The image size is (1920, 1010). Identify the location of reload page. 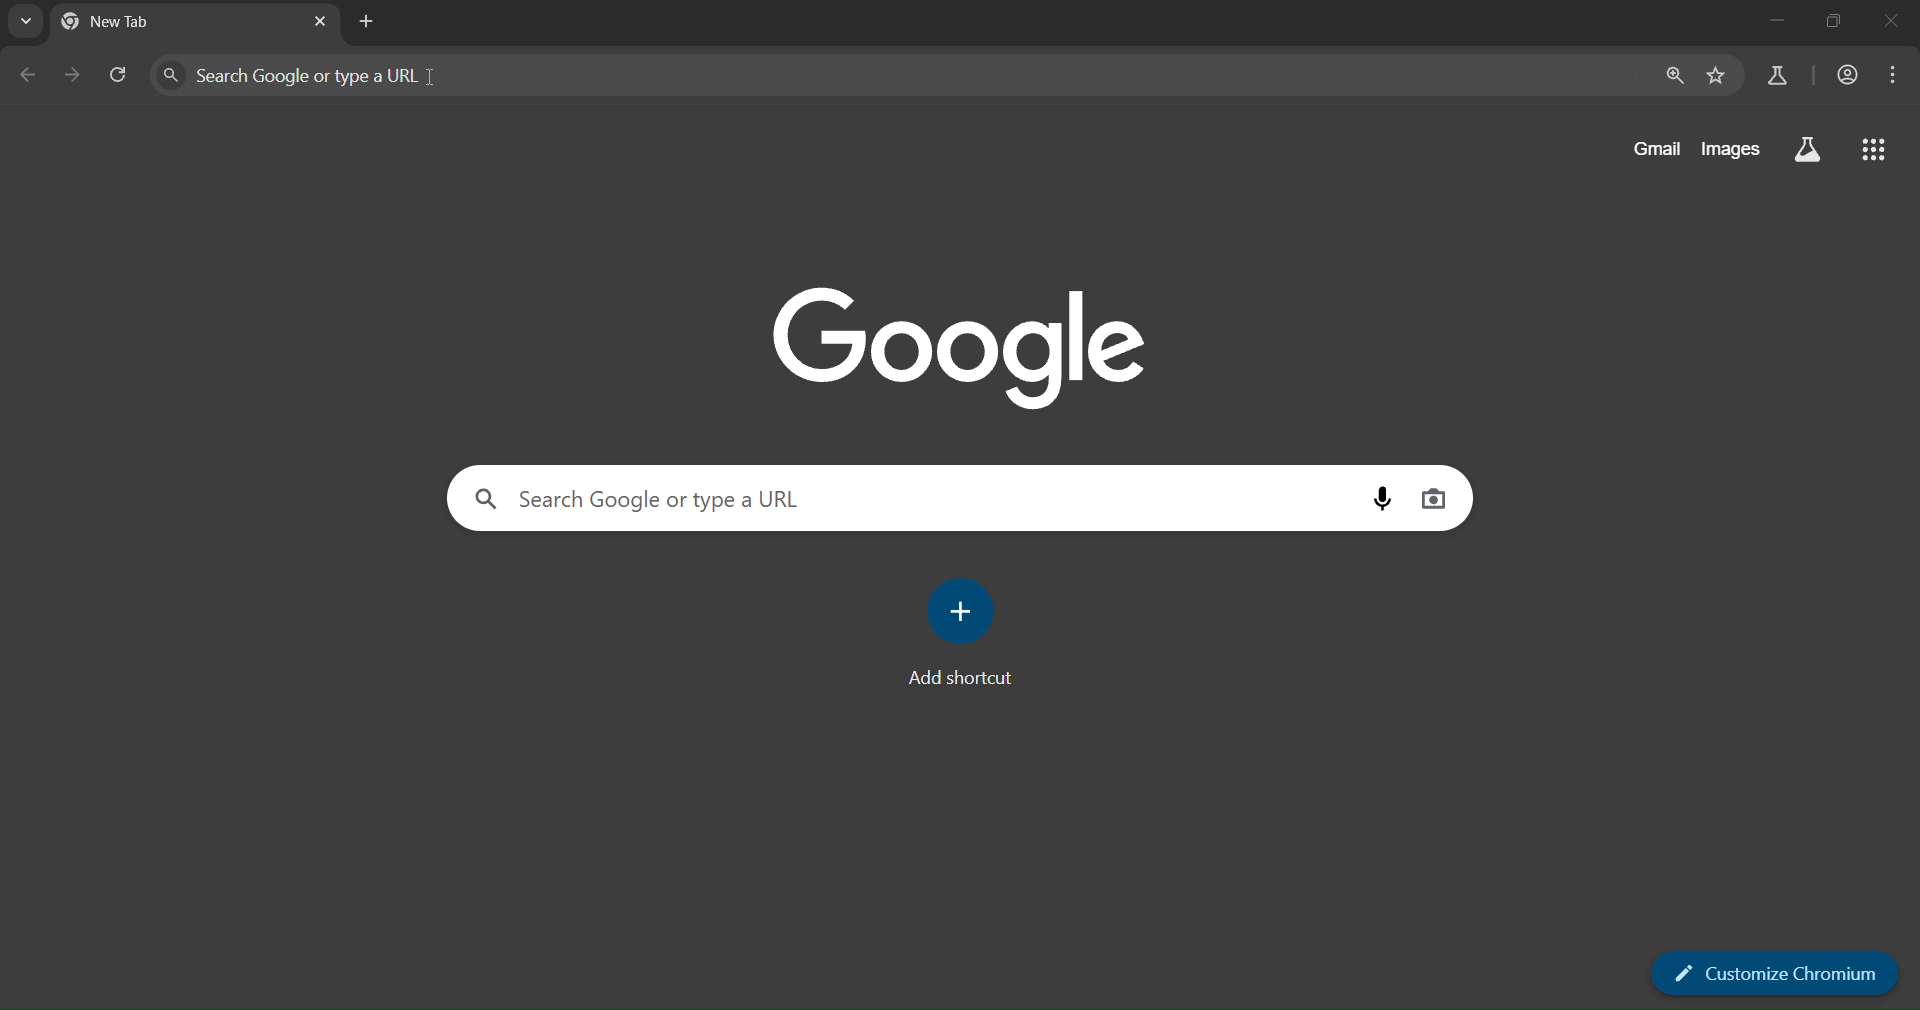
(120, 71).